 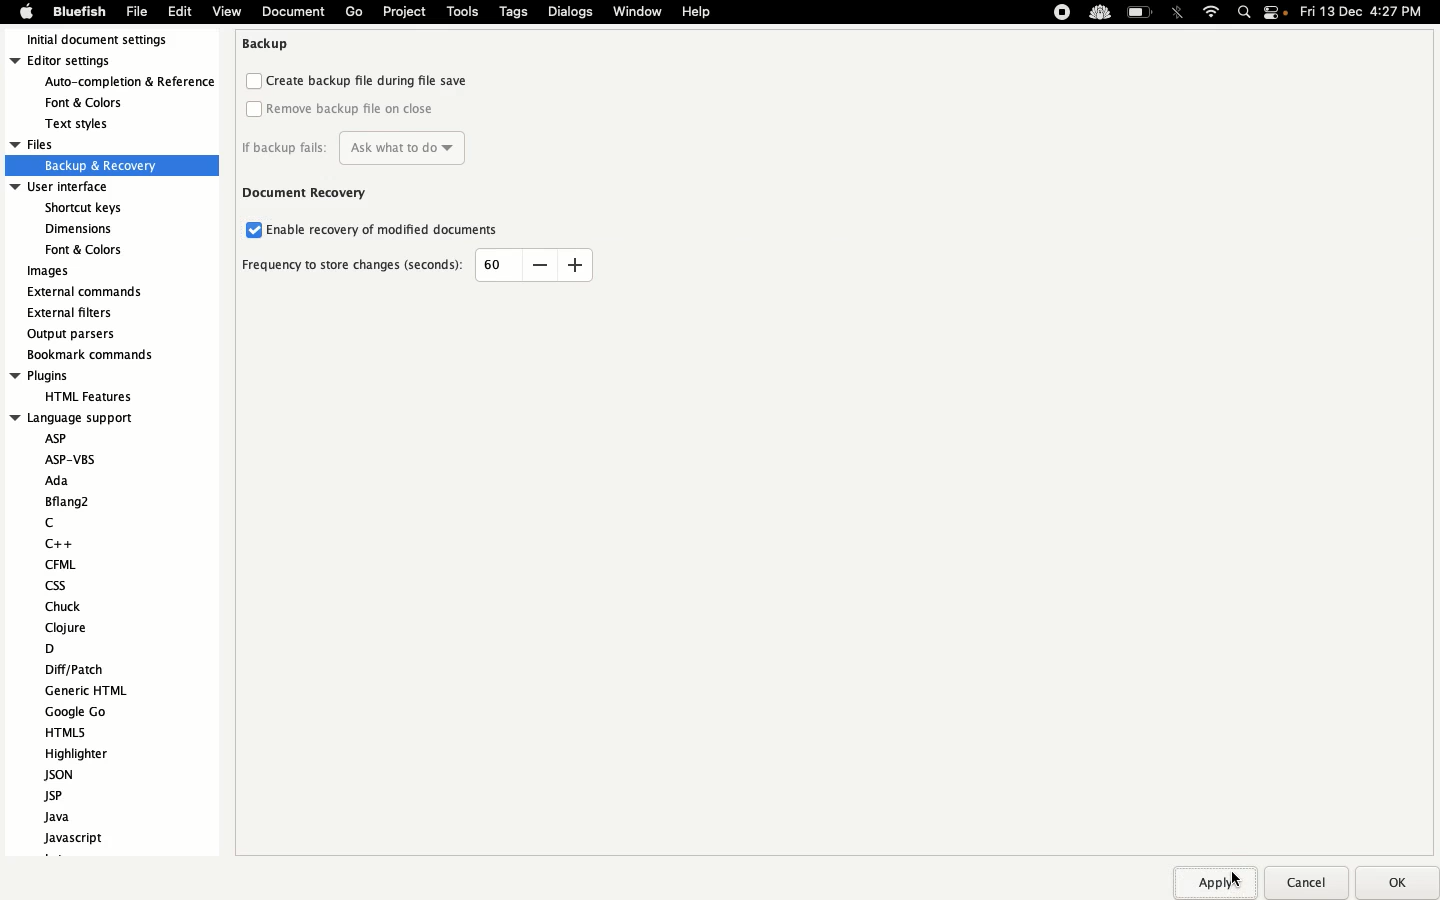 What do you see at coordinates (83, 219) in the screenshot?
I see `User interface` at bounding box center [83, 219].